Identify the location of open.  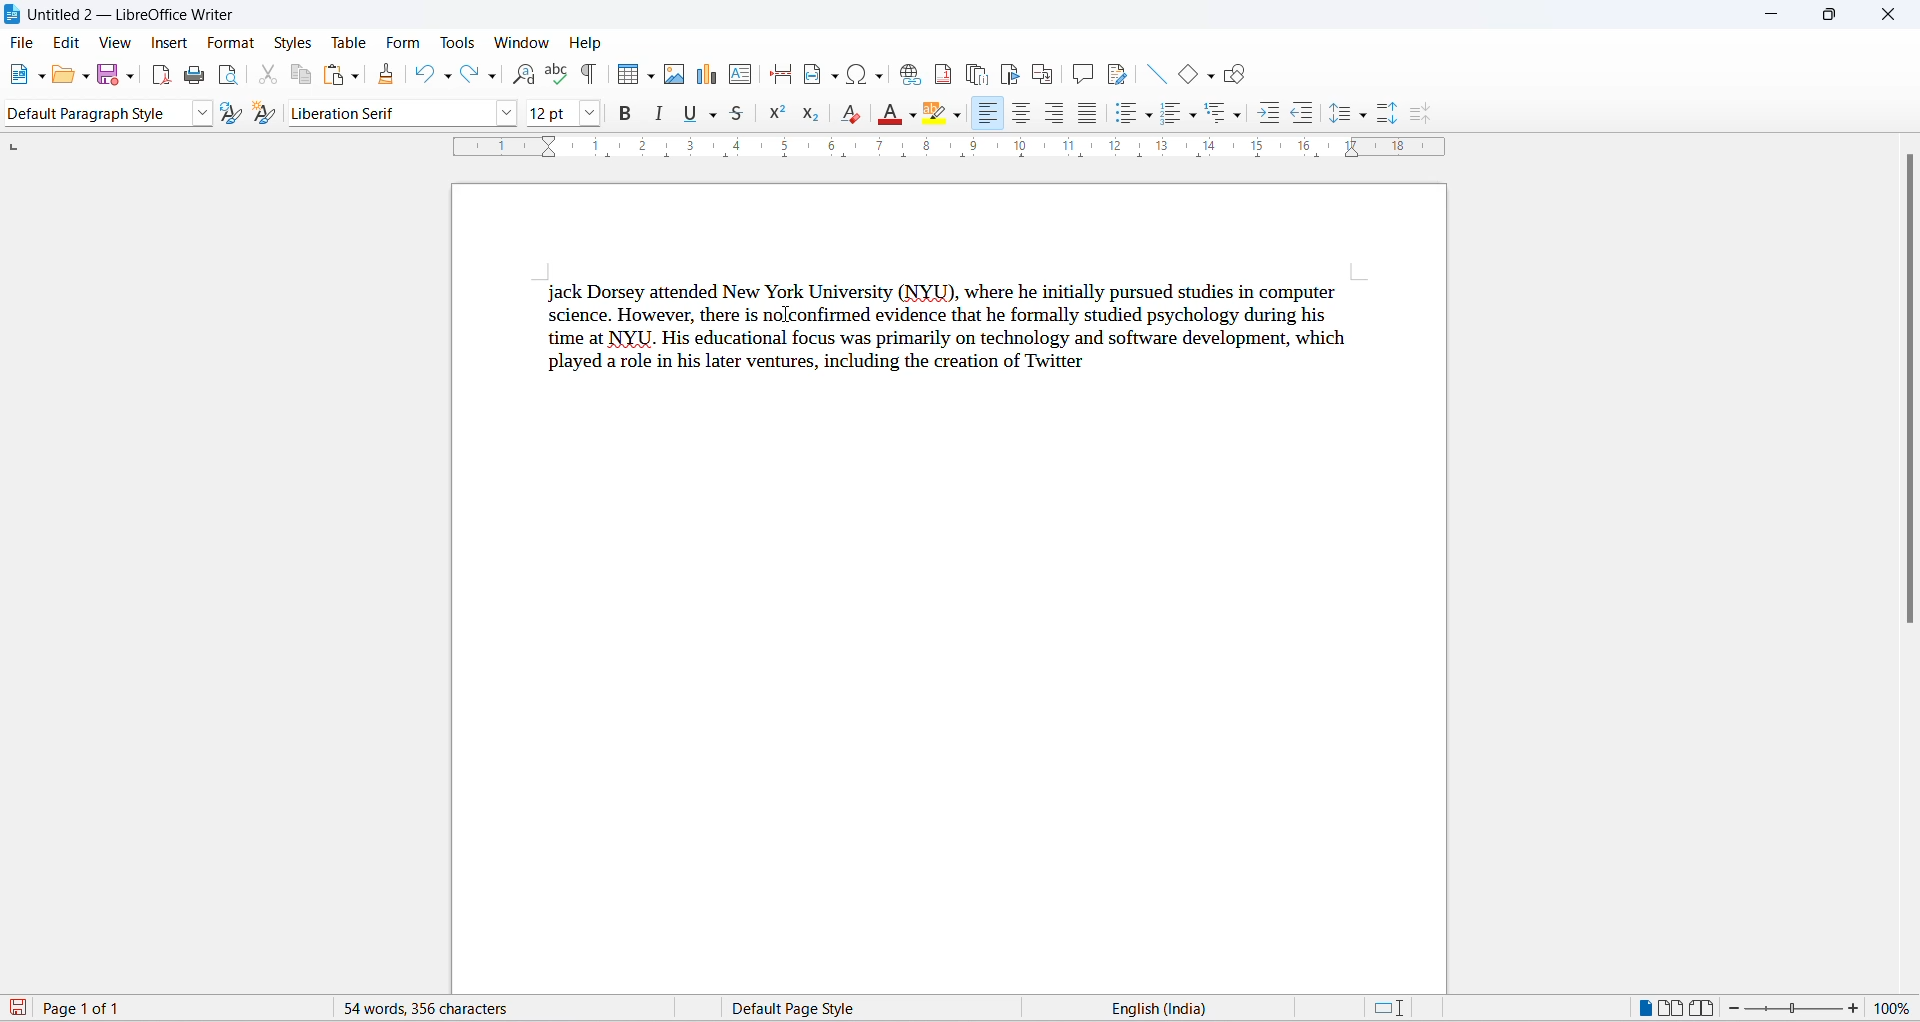
(68, 76).